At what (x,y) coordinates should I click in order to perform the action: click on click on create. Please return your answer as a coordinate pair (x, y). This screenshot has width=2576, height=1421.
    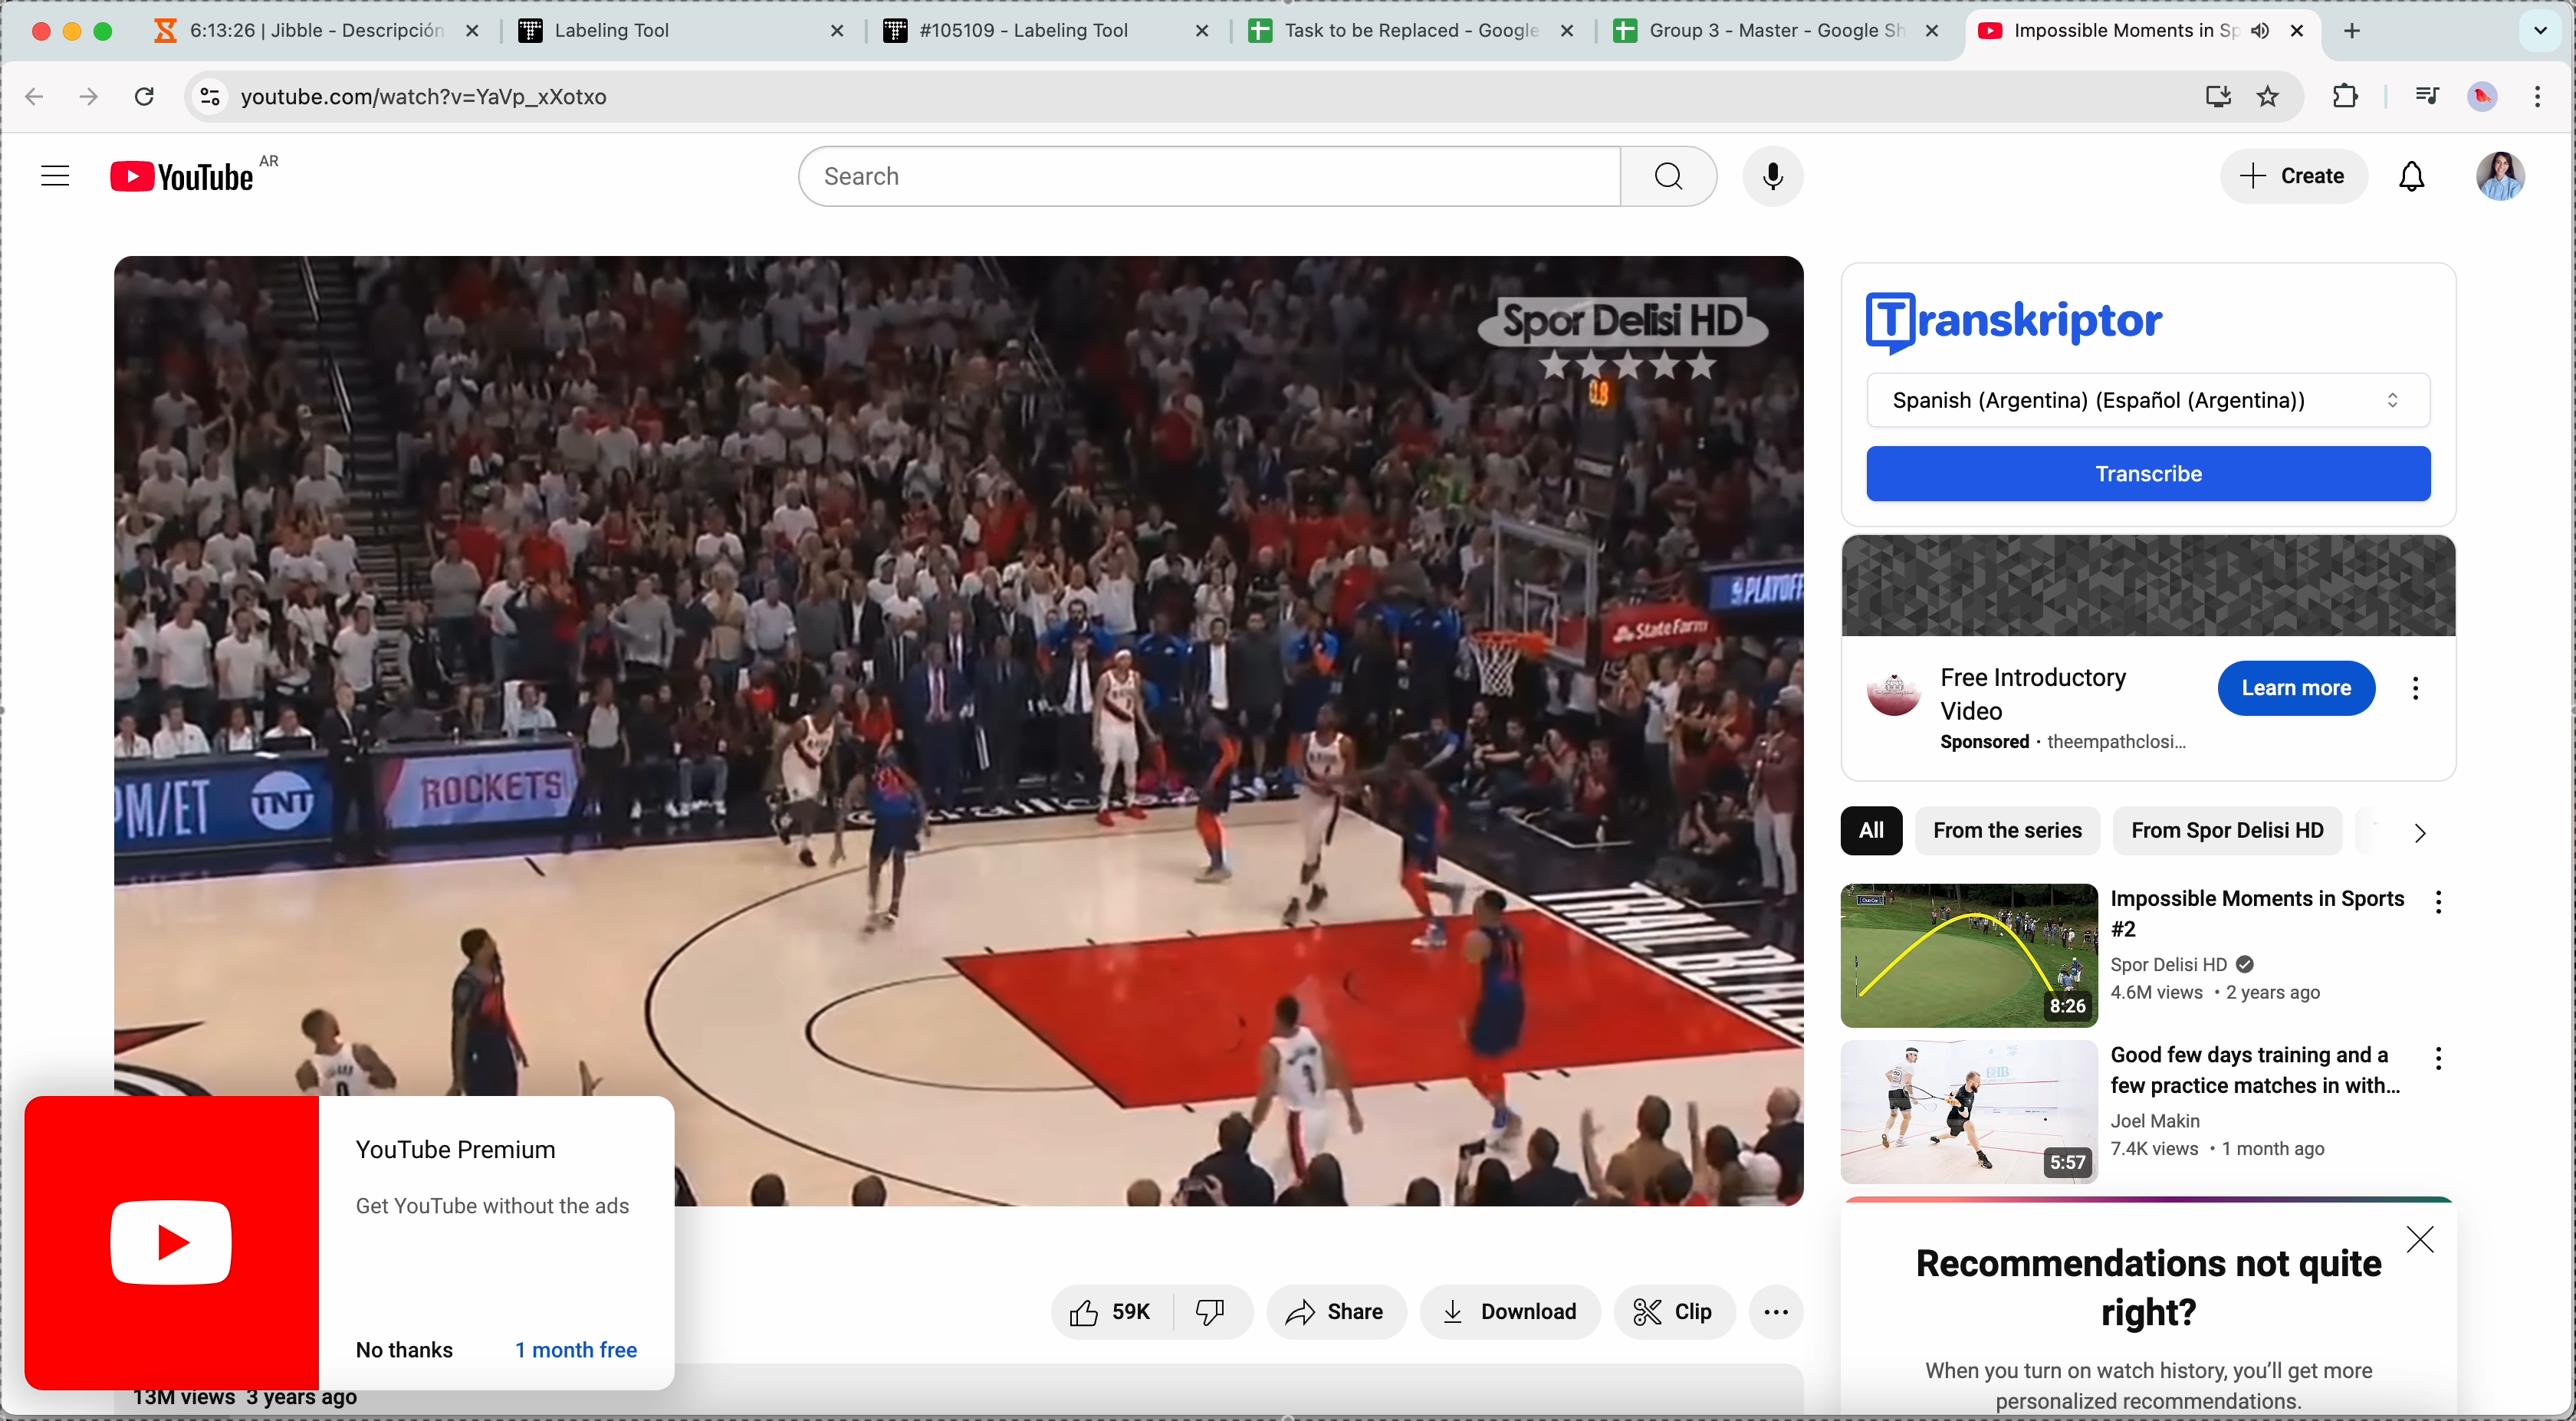
    Looking at the image, I should click on (2288, 177).